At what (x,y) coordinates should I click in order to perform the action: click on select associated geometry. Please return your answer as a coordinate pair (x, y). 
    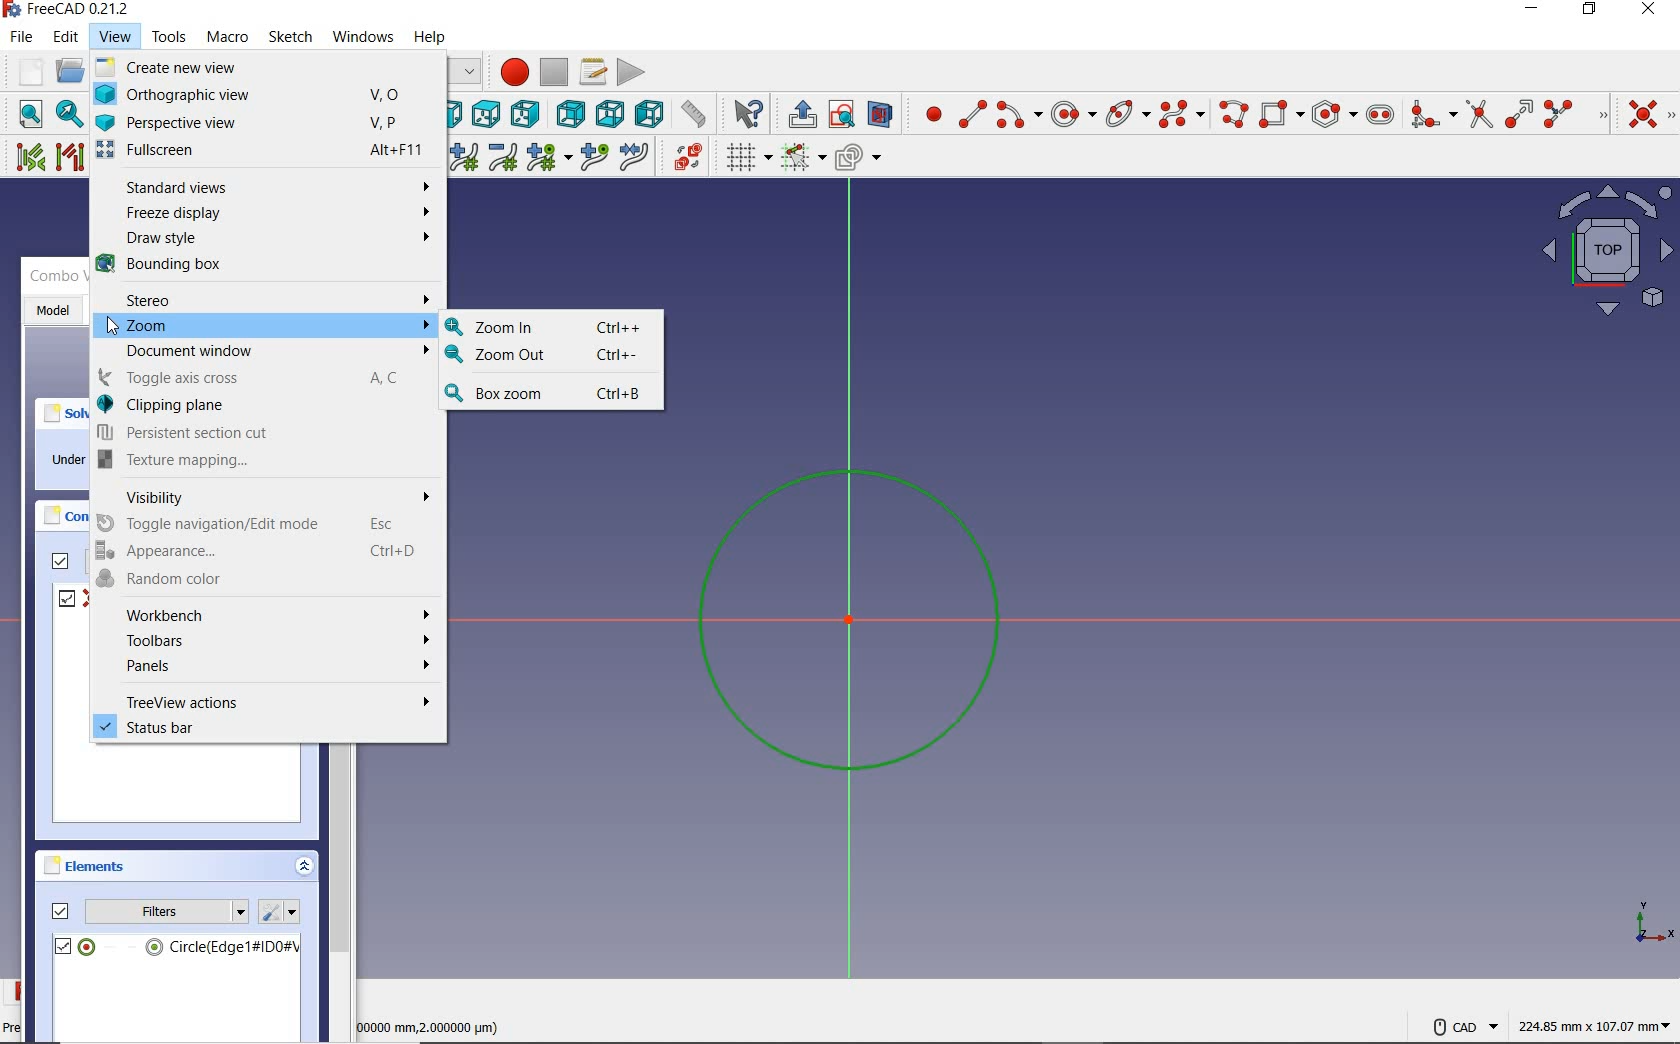
    Looking at the image, I should click on (71, 157).